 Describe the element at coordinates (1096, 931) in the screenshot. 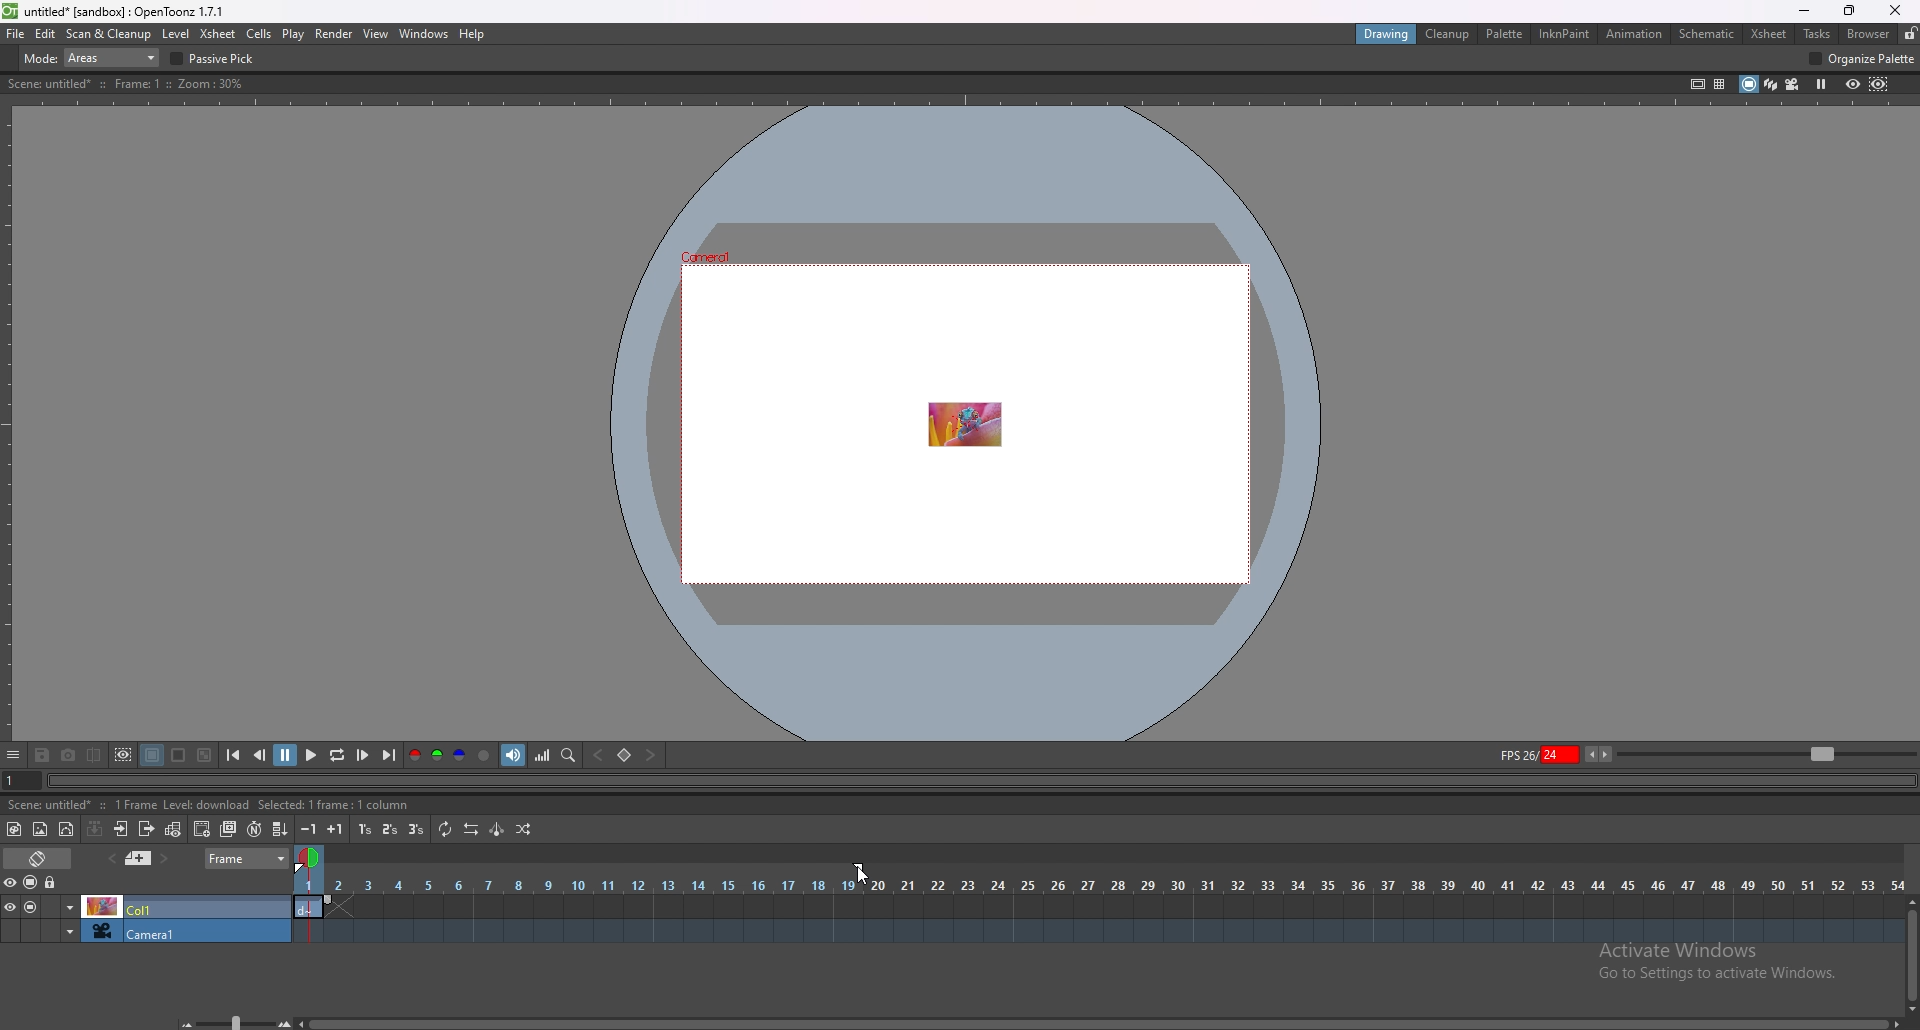

I see `timeline` at that location.